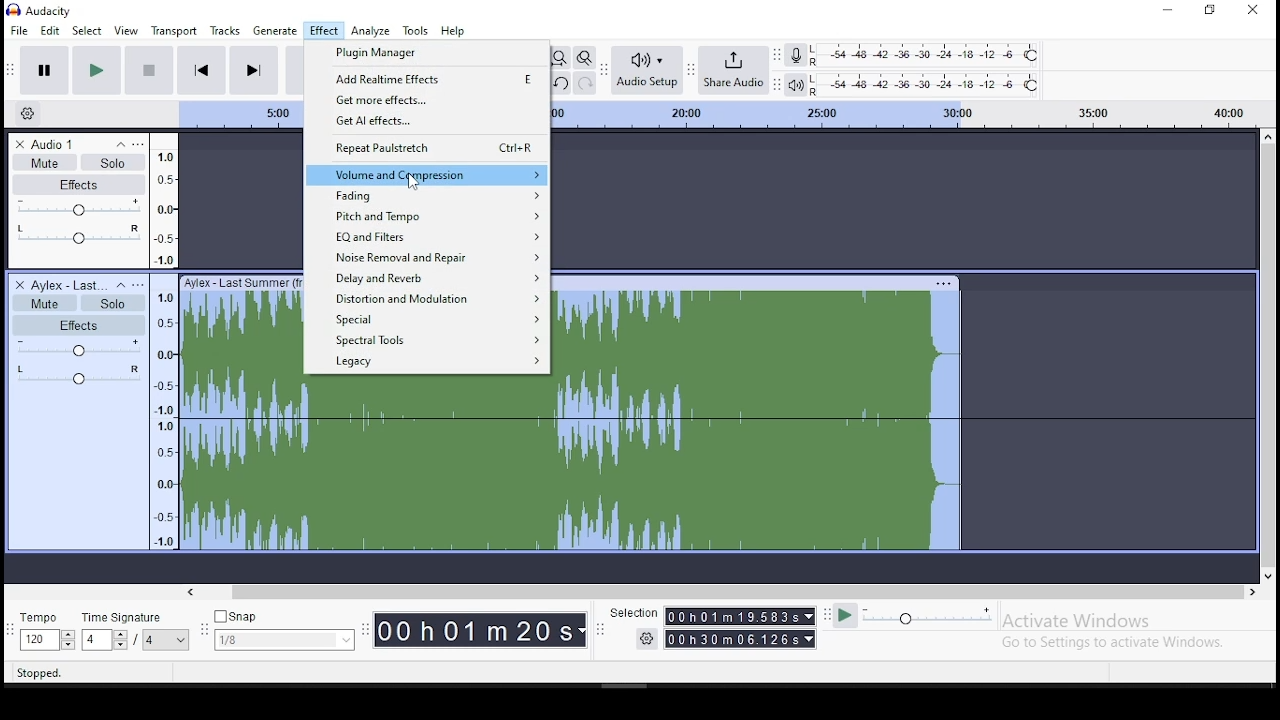 Image resolution: width=1280 pixels, height=720 pixels. What do you see at coordinates (453, 31) in the screenshot?
I see `help` at bounding box center [453, 31].